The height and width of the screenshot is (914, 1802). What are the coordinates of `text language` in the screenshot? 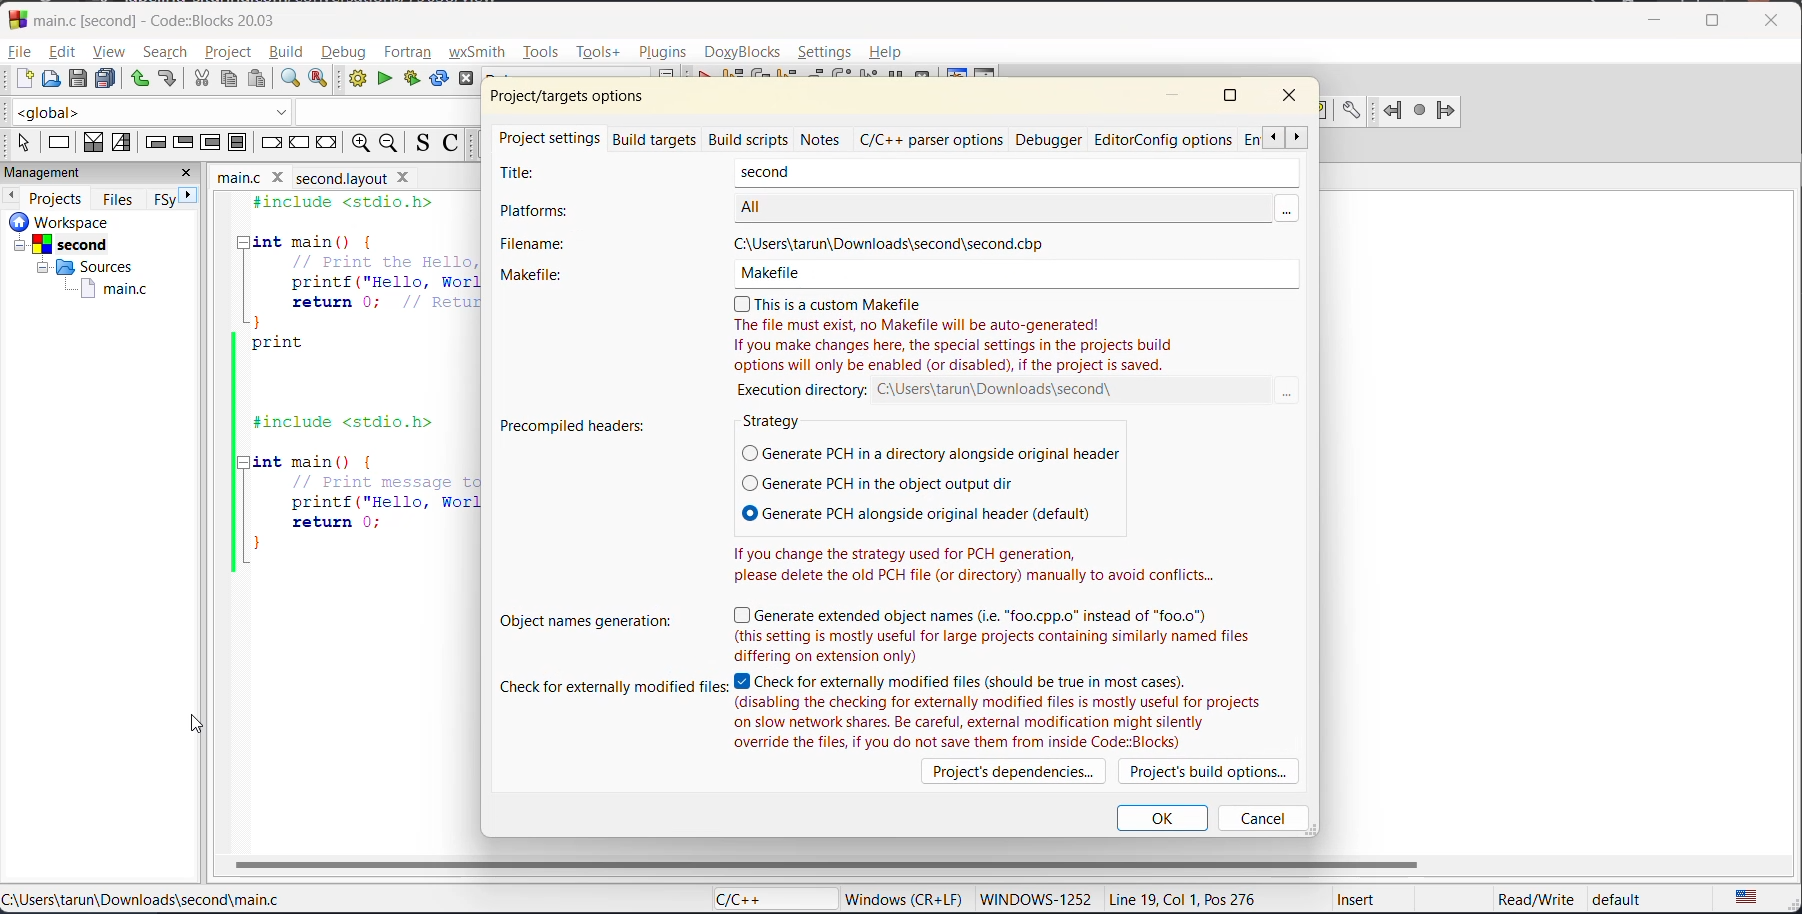 It's located at (1745, 898).